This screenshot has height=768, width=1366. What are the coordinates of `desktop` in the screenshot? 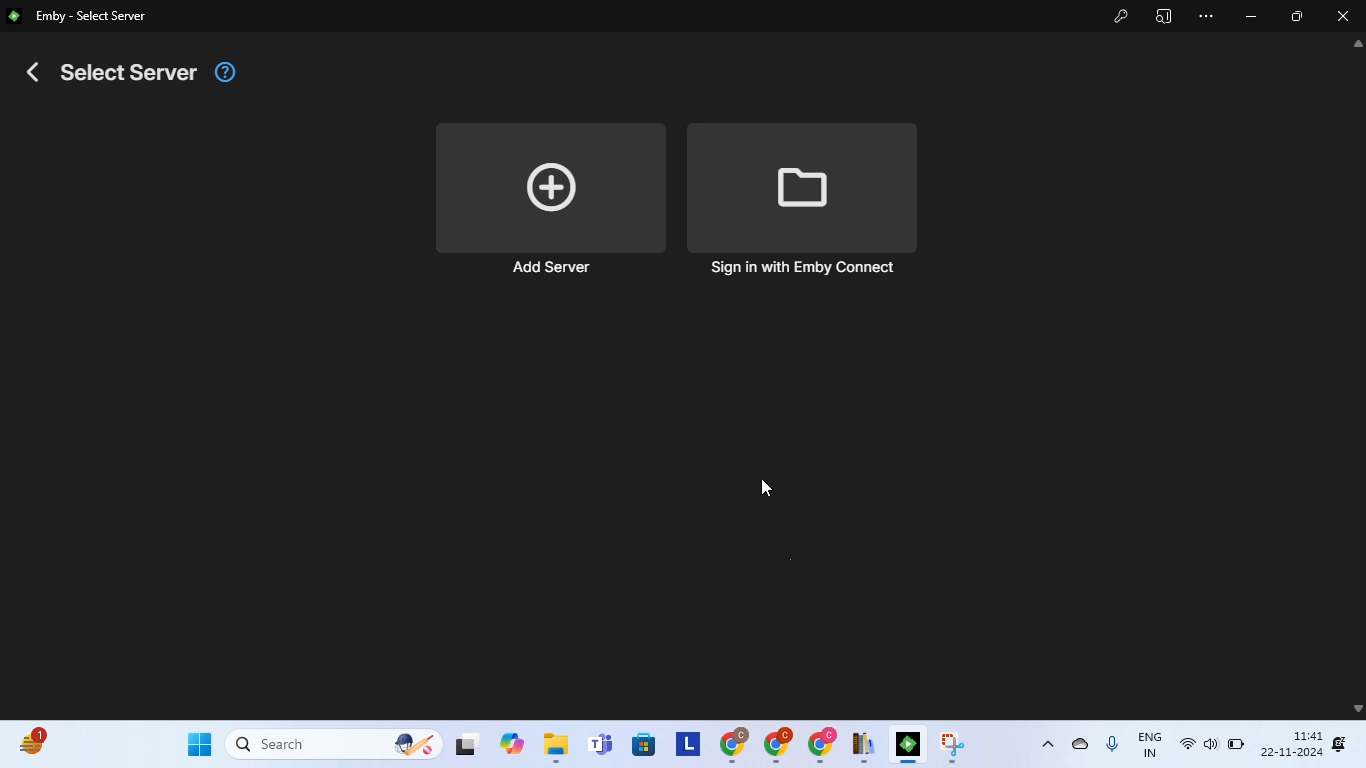 It's located at (466, 747).